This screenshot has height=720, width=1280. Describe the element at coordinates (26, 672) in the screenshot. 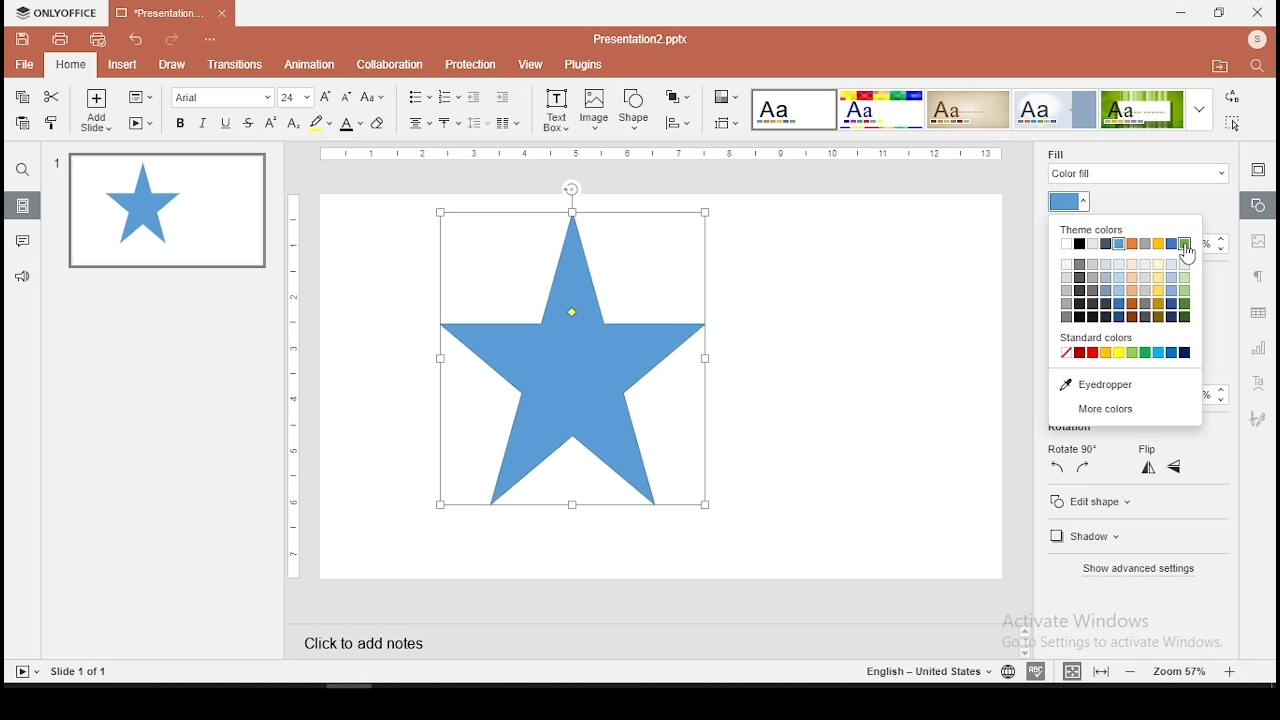

I see `start slideshow` at that location.